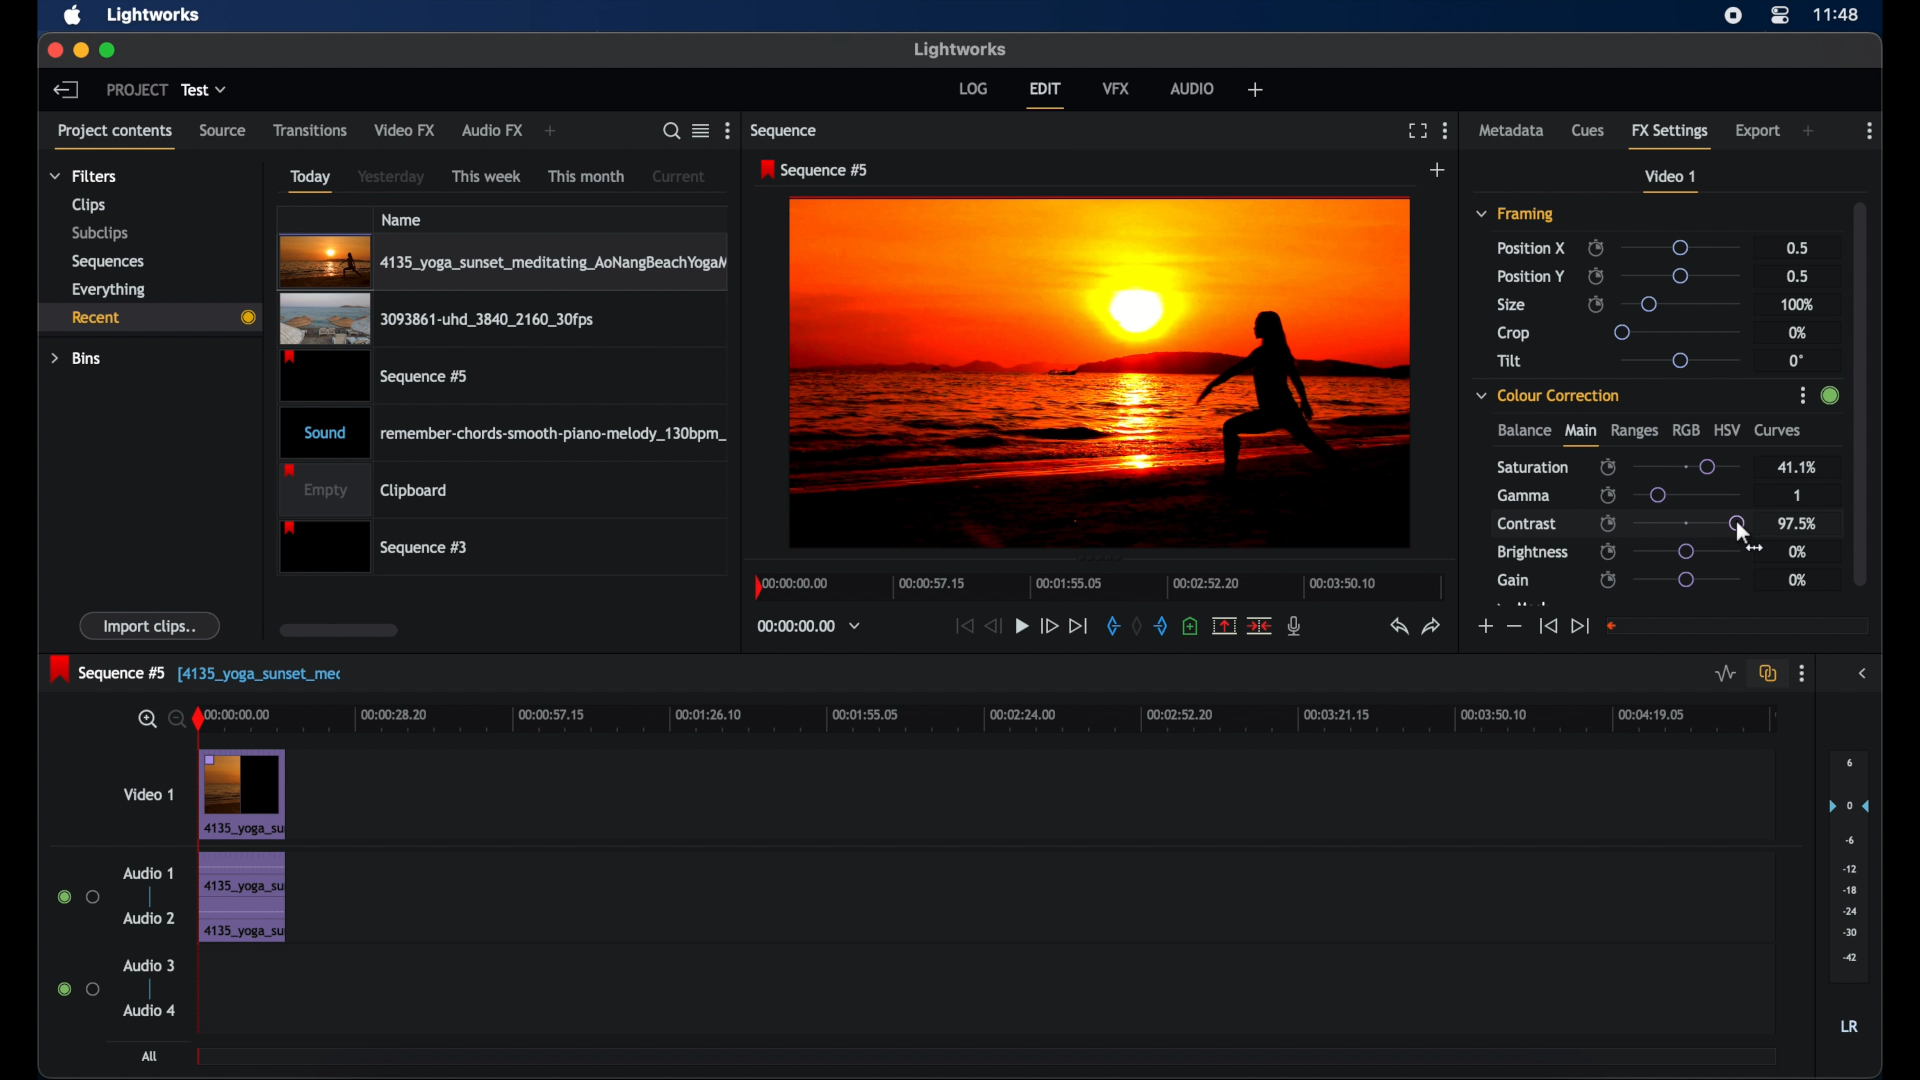 The width and height of the screenshot is (1920, 1080). I want to click on clips, so click(86, 205).